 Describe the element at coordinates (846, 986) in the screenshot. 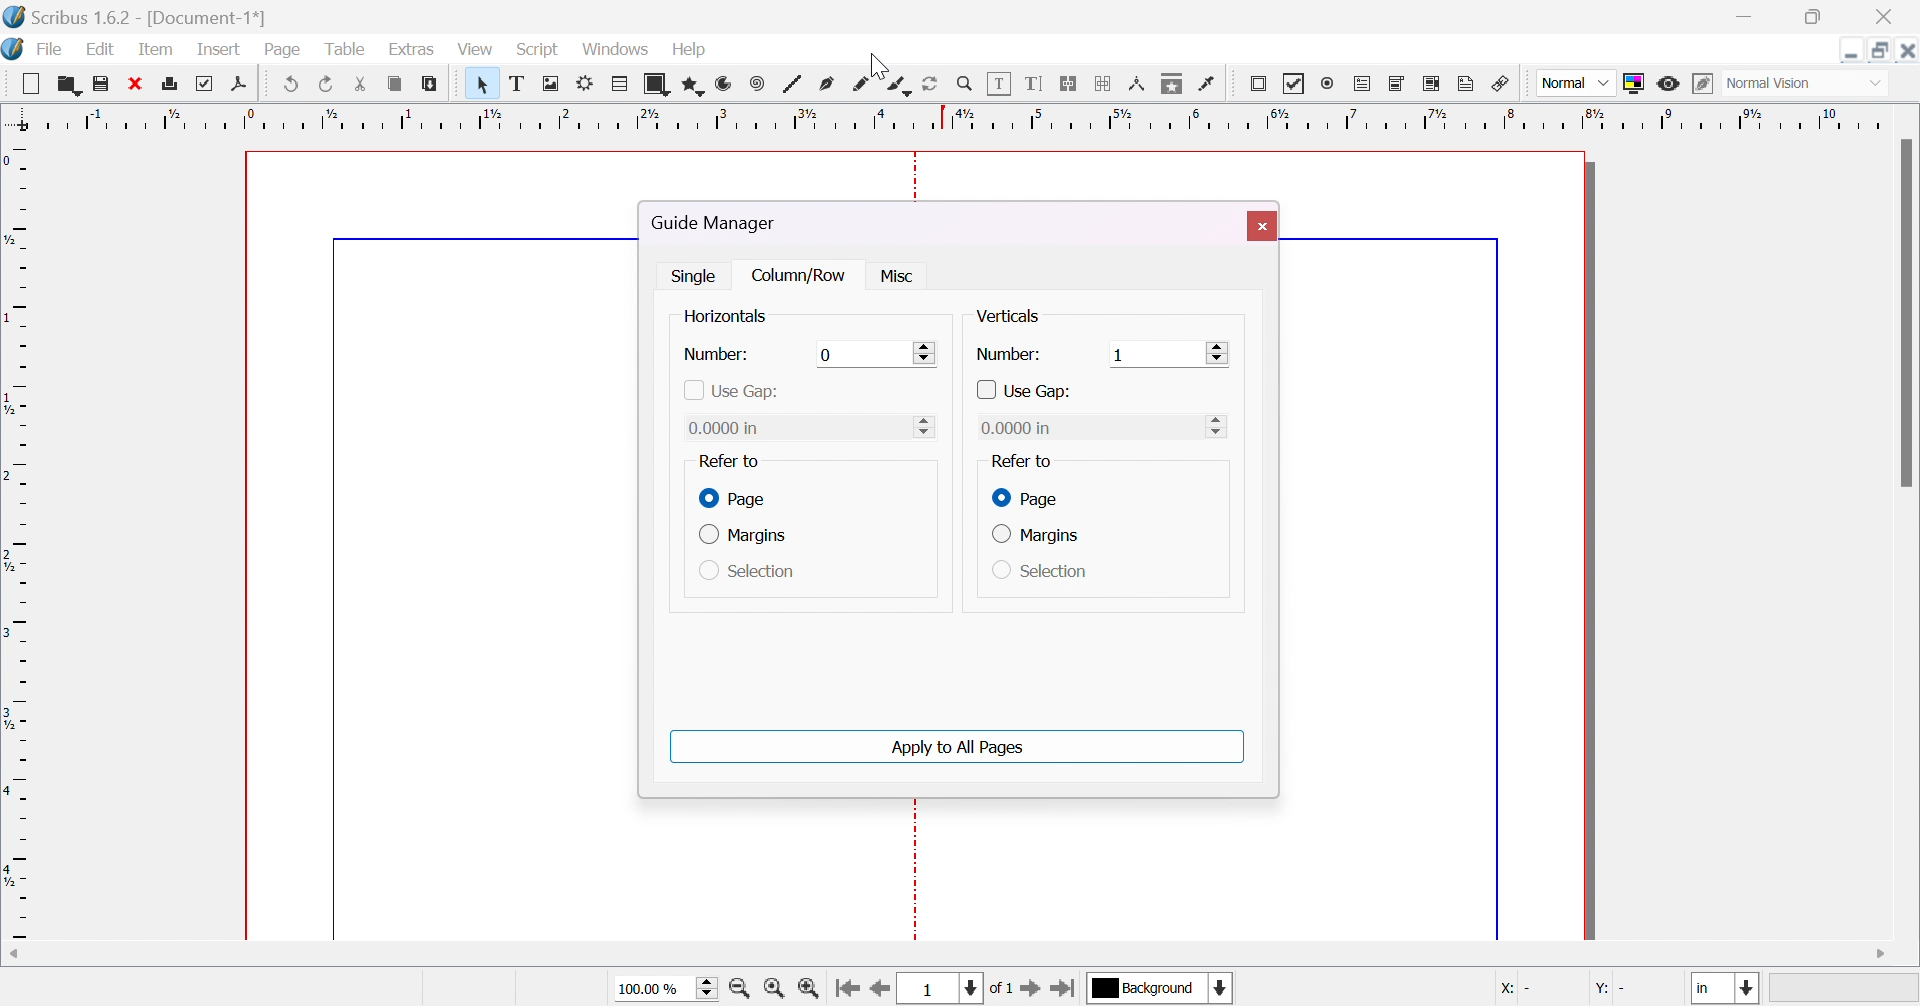

I see `go to first page` at that location.